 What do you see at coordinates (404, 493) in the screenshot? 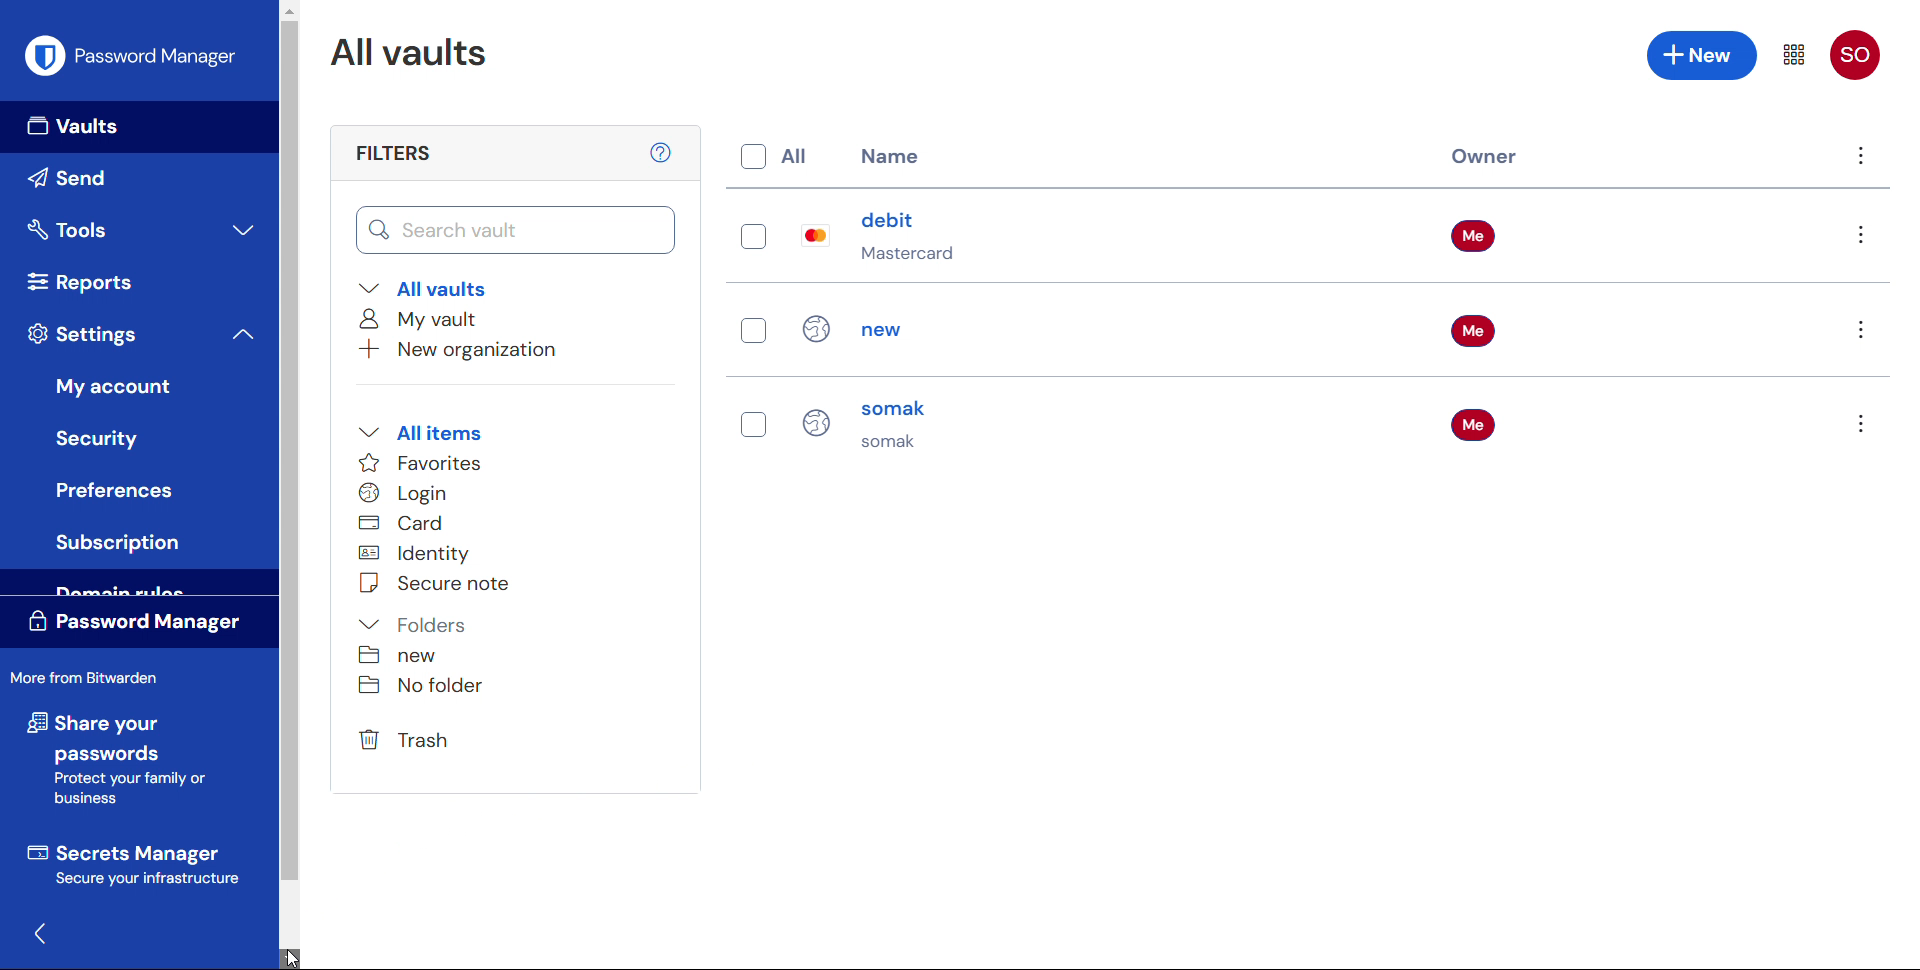
I see `Login ` at bounding box center [404, 493].